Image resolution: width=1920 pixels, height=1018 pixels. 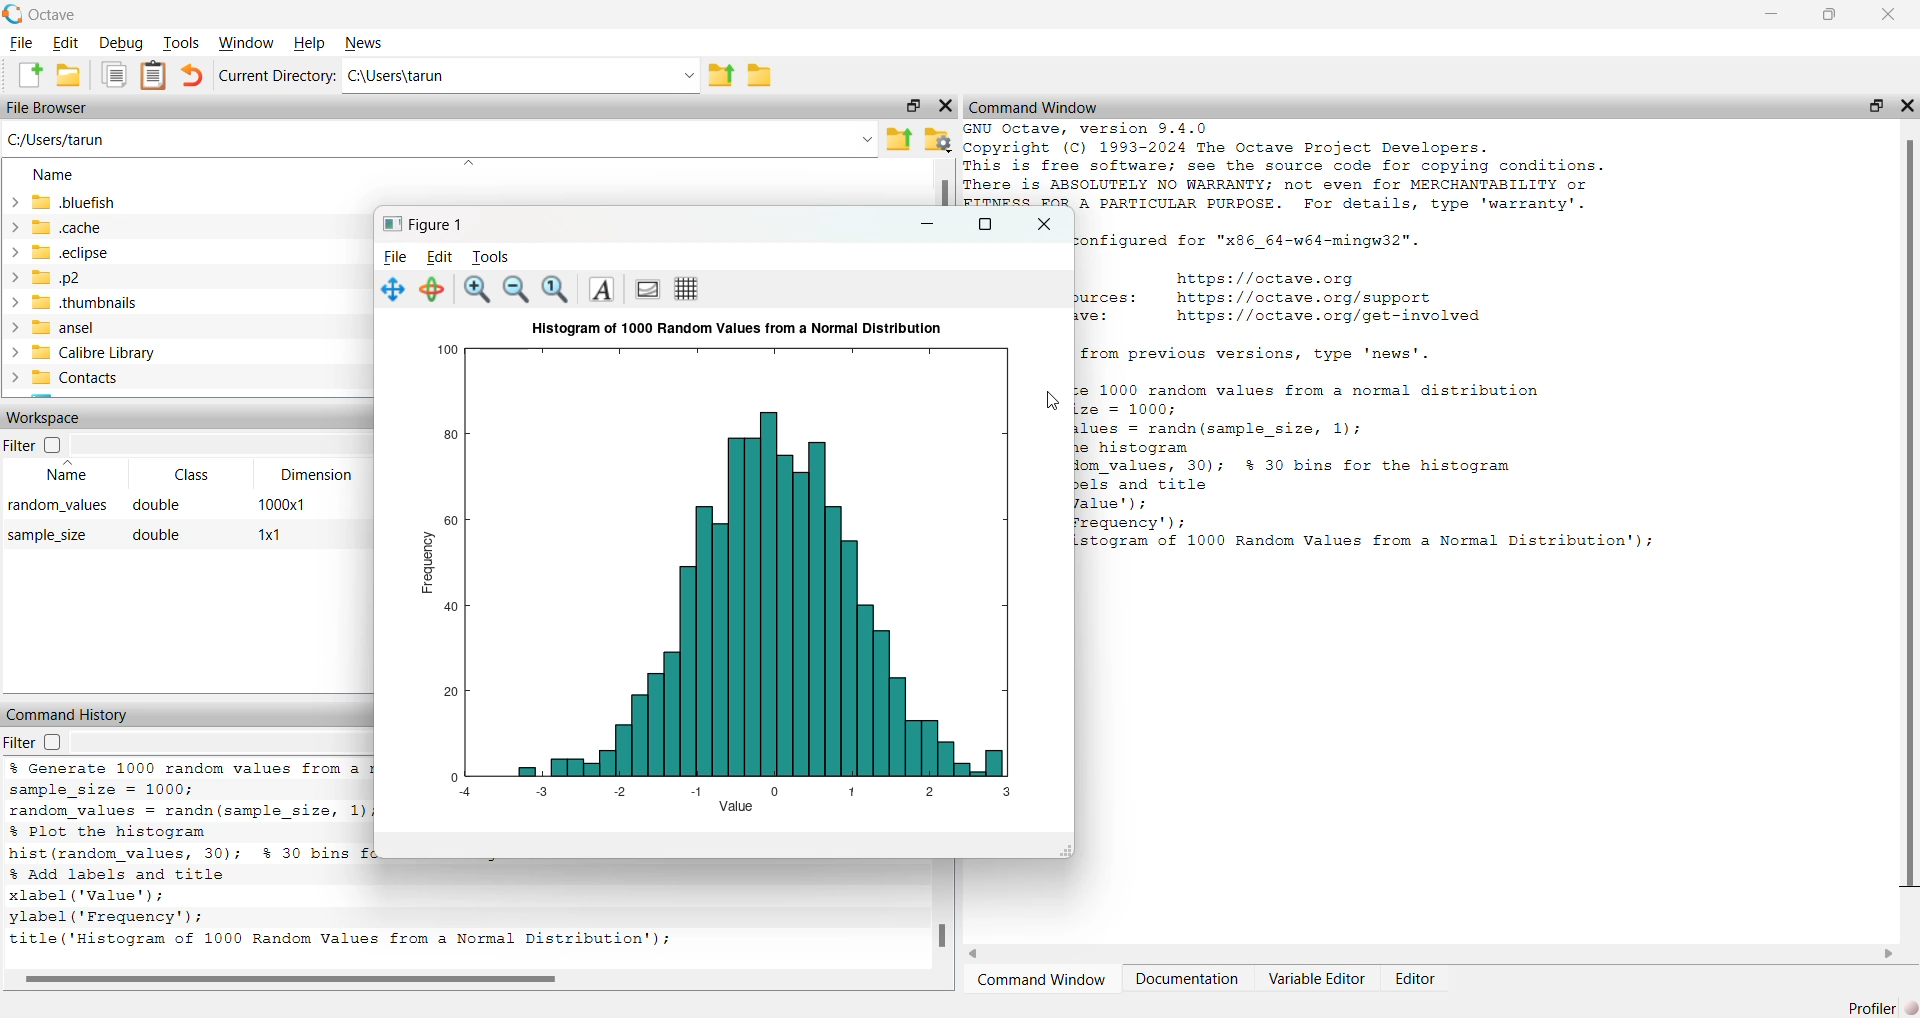 I want to click on scroll bar, so click(x=291, y=980).